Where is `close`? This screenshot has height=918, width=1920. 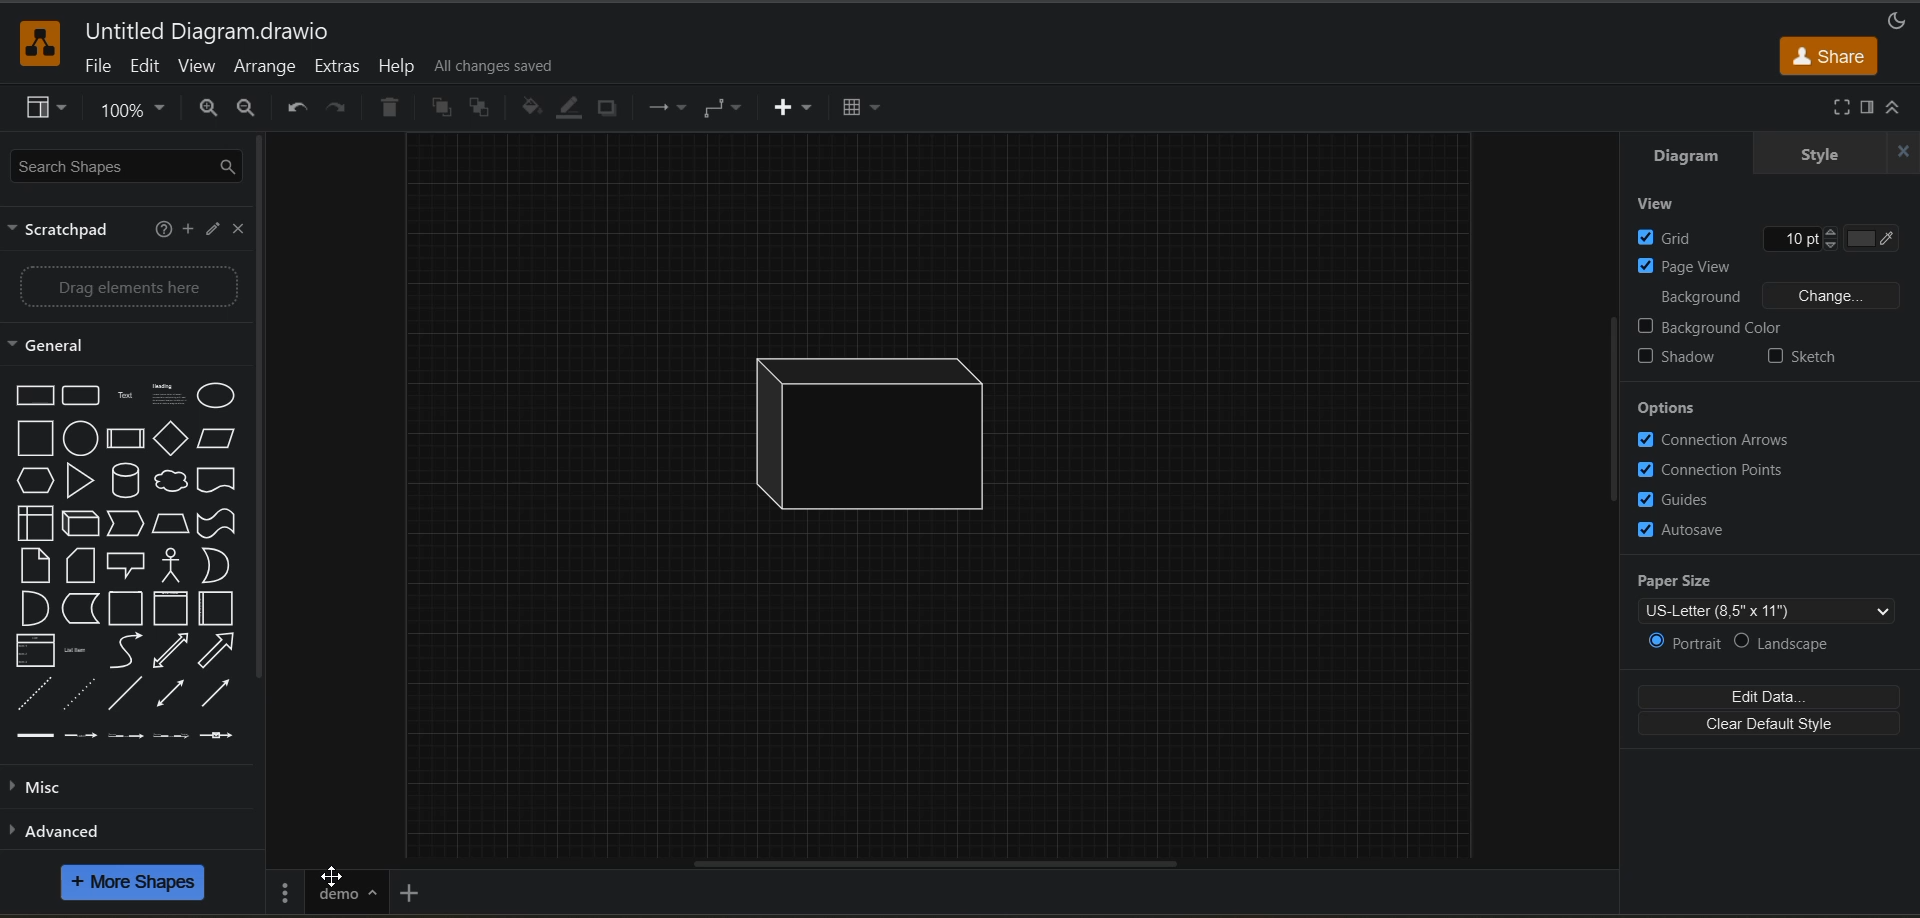
close is located at coordinates (237, 230).